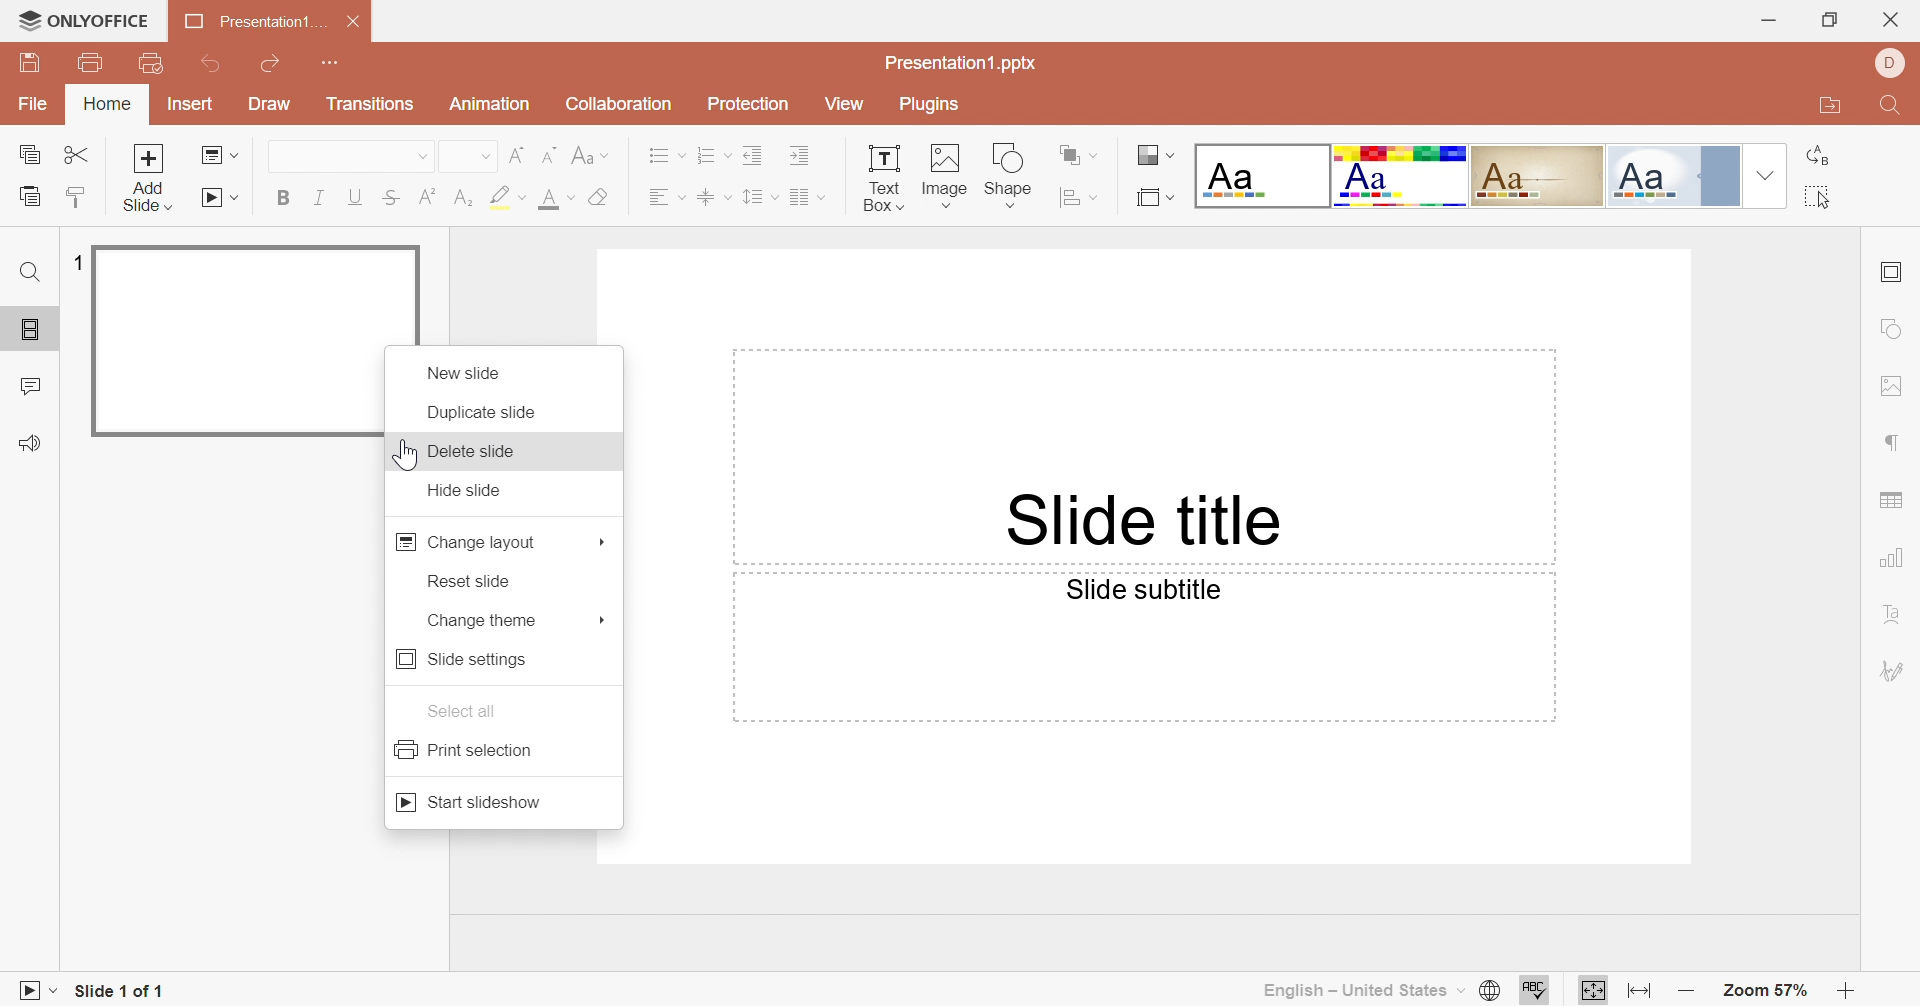 The image size is (1920, 1006). I want to click on Drop Down, so click(59, 990).